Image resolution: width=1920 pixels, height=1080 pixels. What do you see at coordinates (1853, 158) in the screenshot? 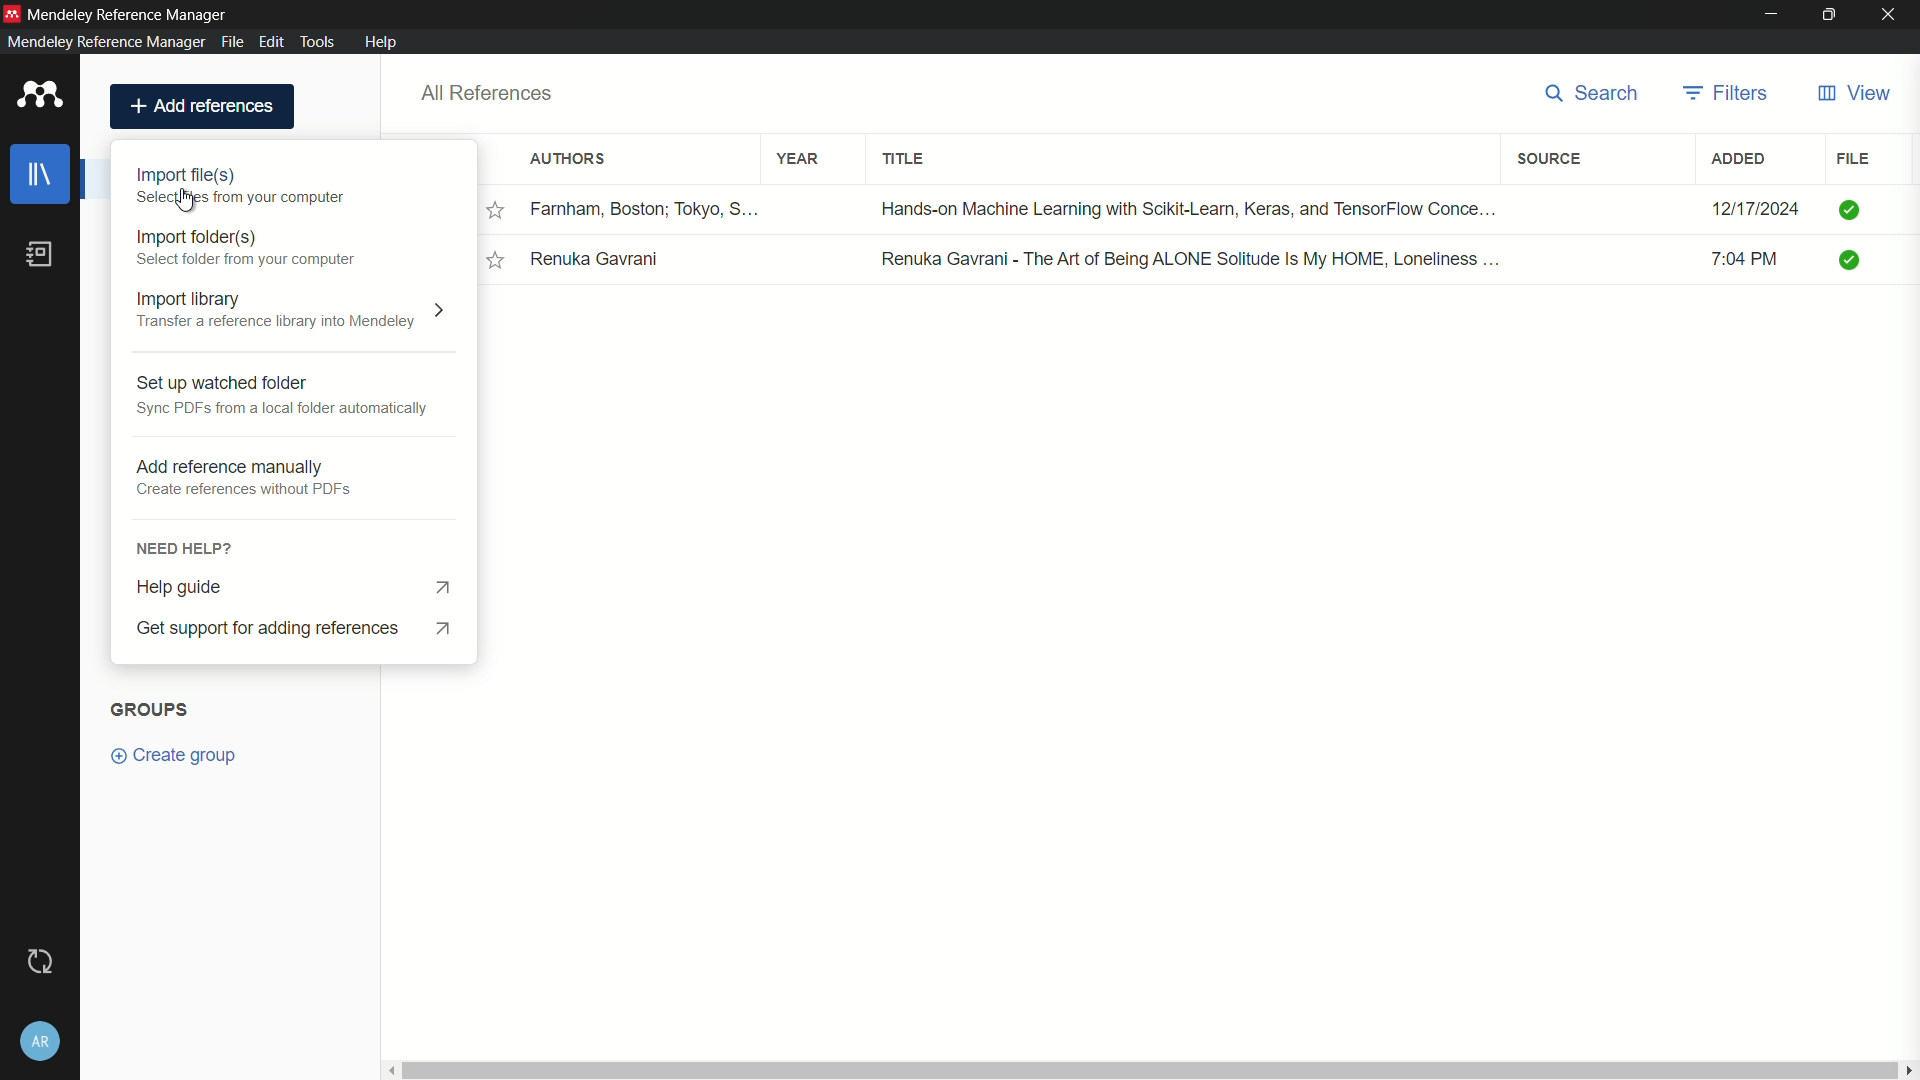
I see `file` at bounding box center [1853, 158].